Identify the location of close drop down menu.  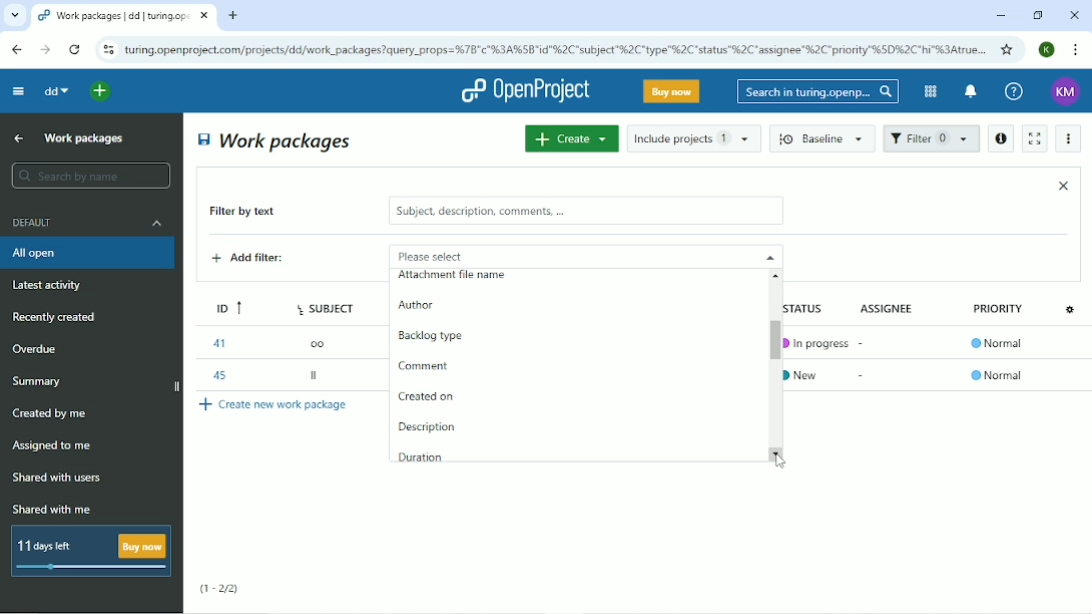
(768, 256).